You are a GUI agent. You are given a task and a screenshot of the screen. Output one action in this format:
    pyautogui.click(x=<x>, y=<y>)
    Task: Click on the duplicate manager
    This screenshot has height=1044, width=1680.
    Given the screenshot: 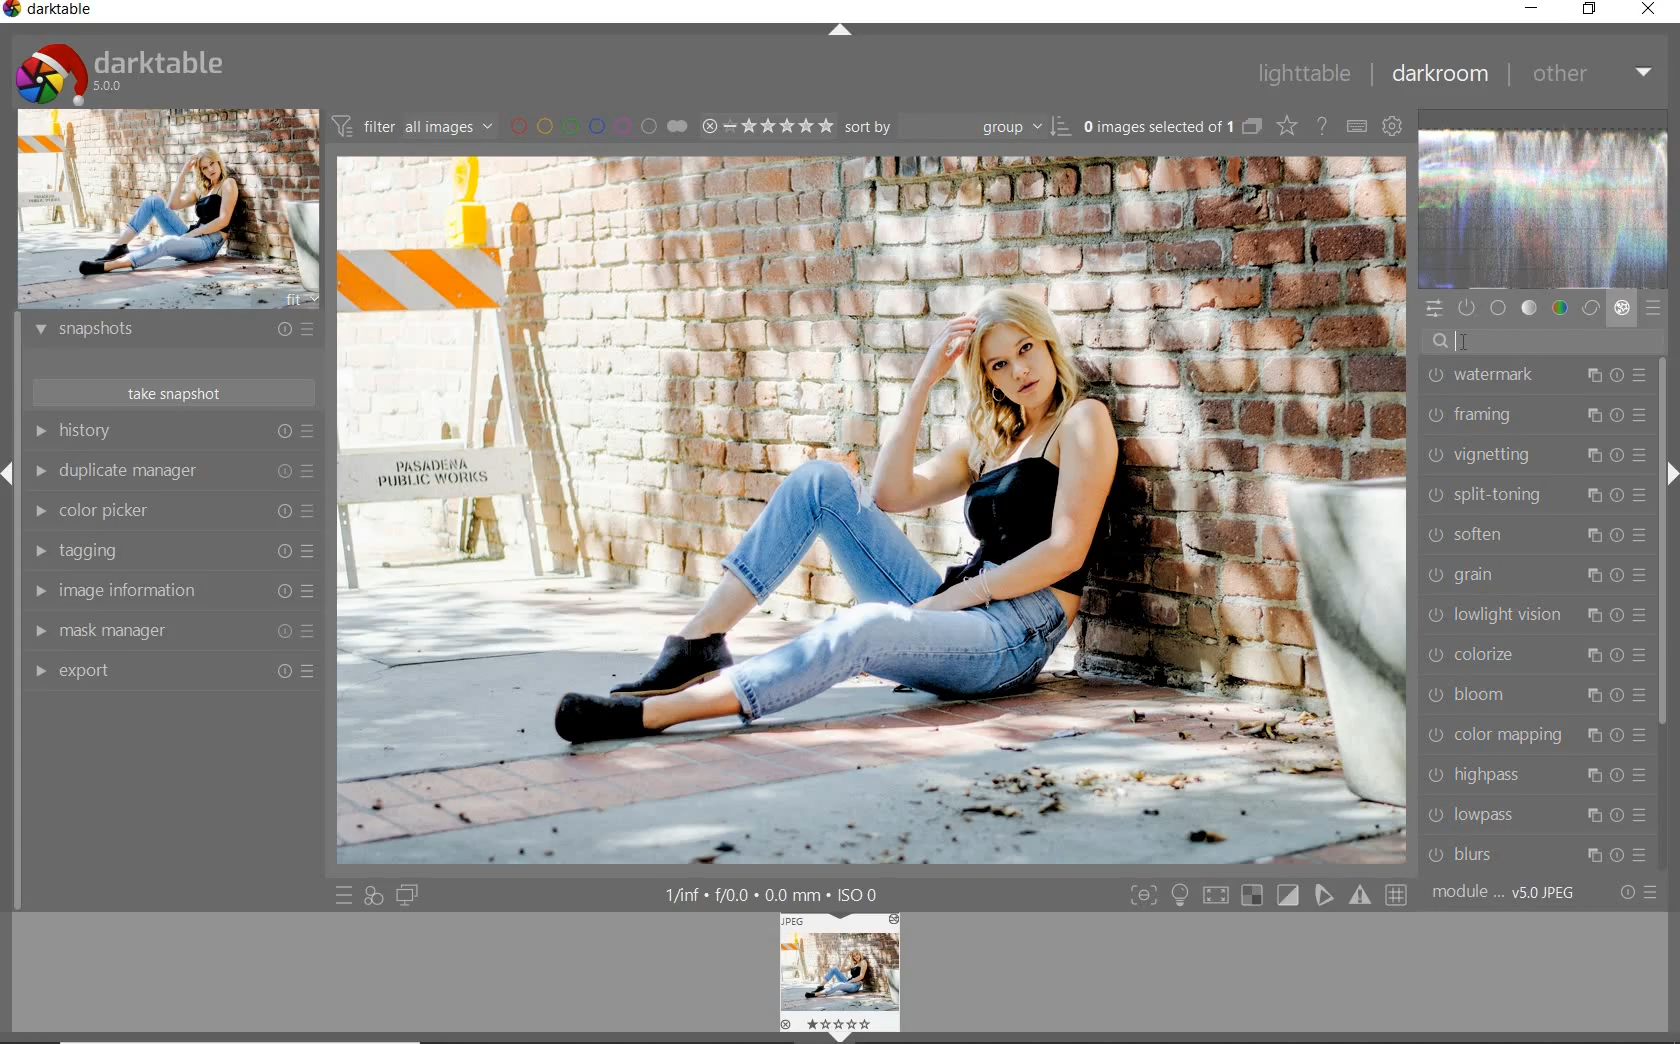 What is the action you would take?
    pyautogui.click(x=175, y=474)
    